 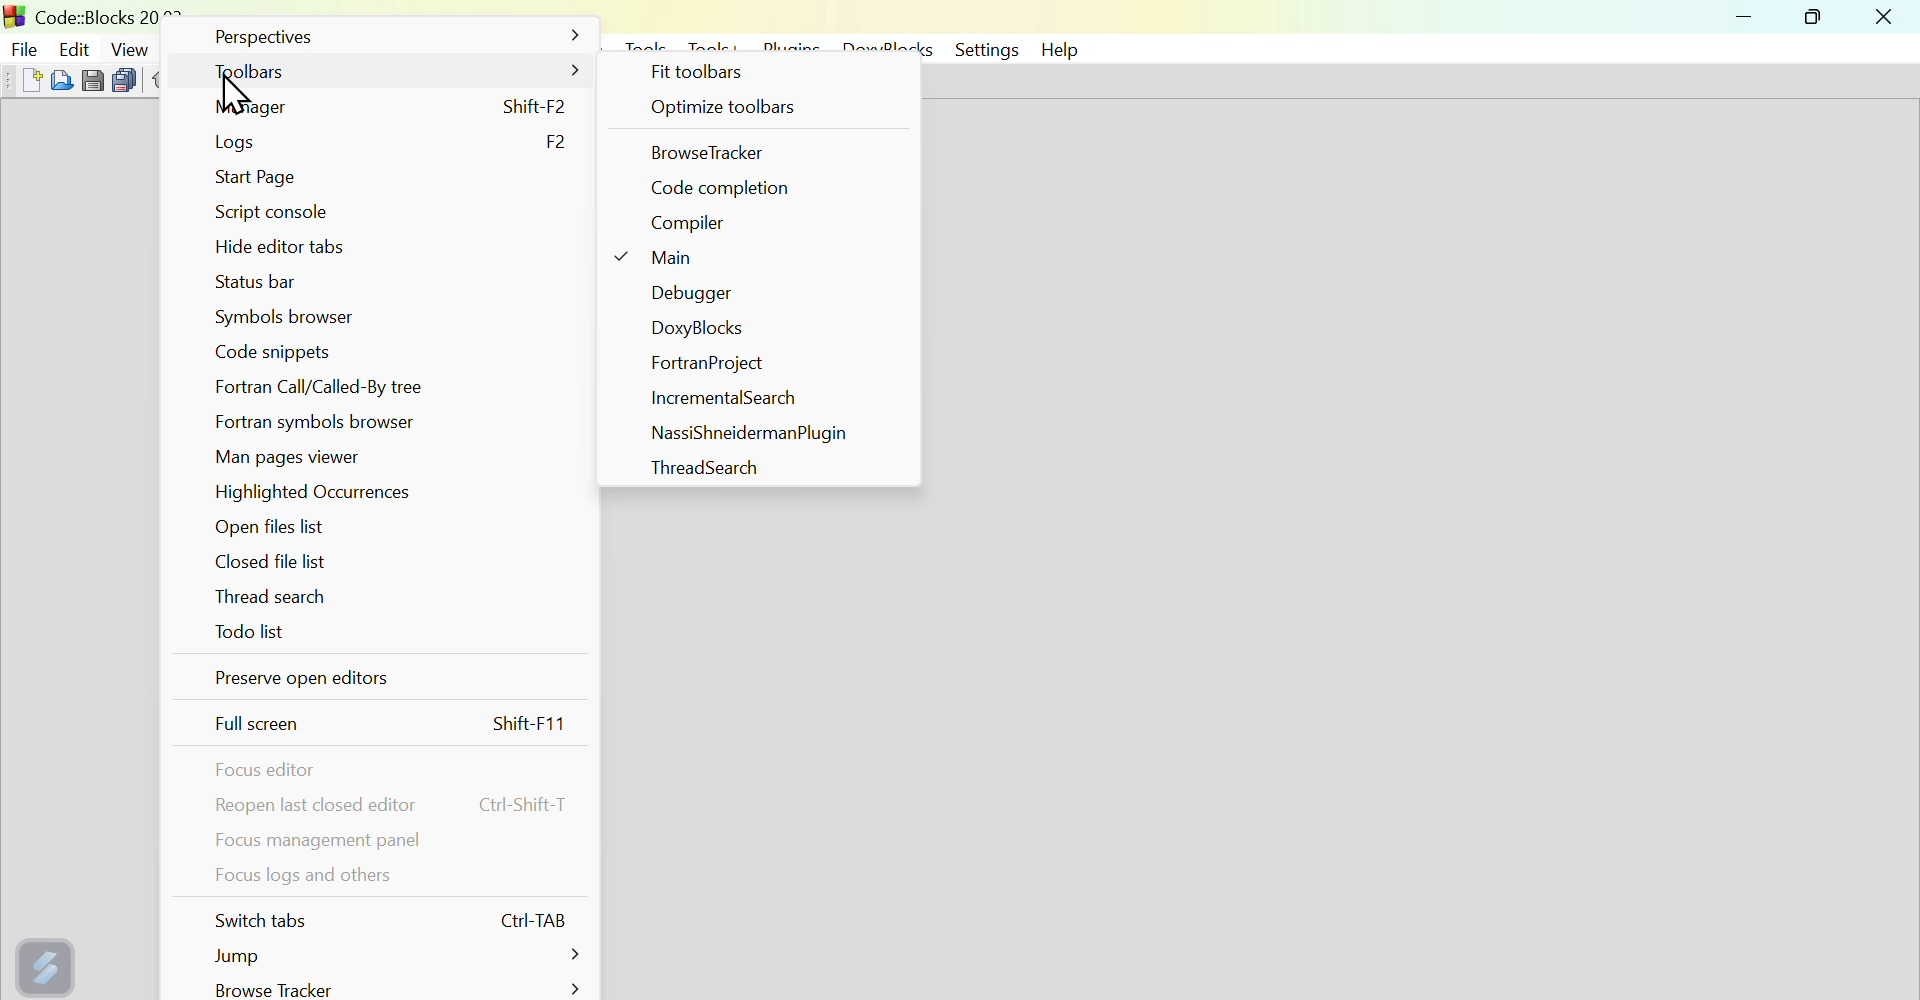 I want to click on edit, so click(x=75, y=43).